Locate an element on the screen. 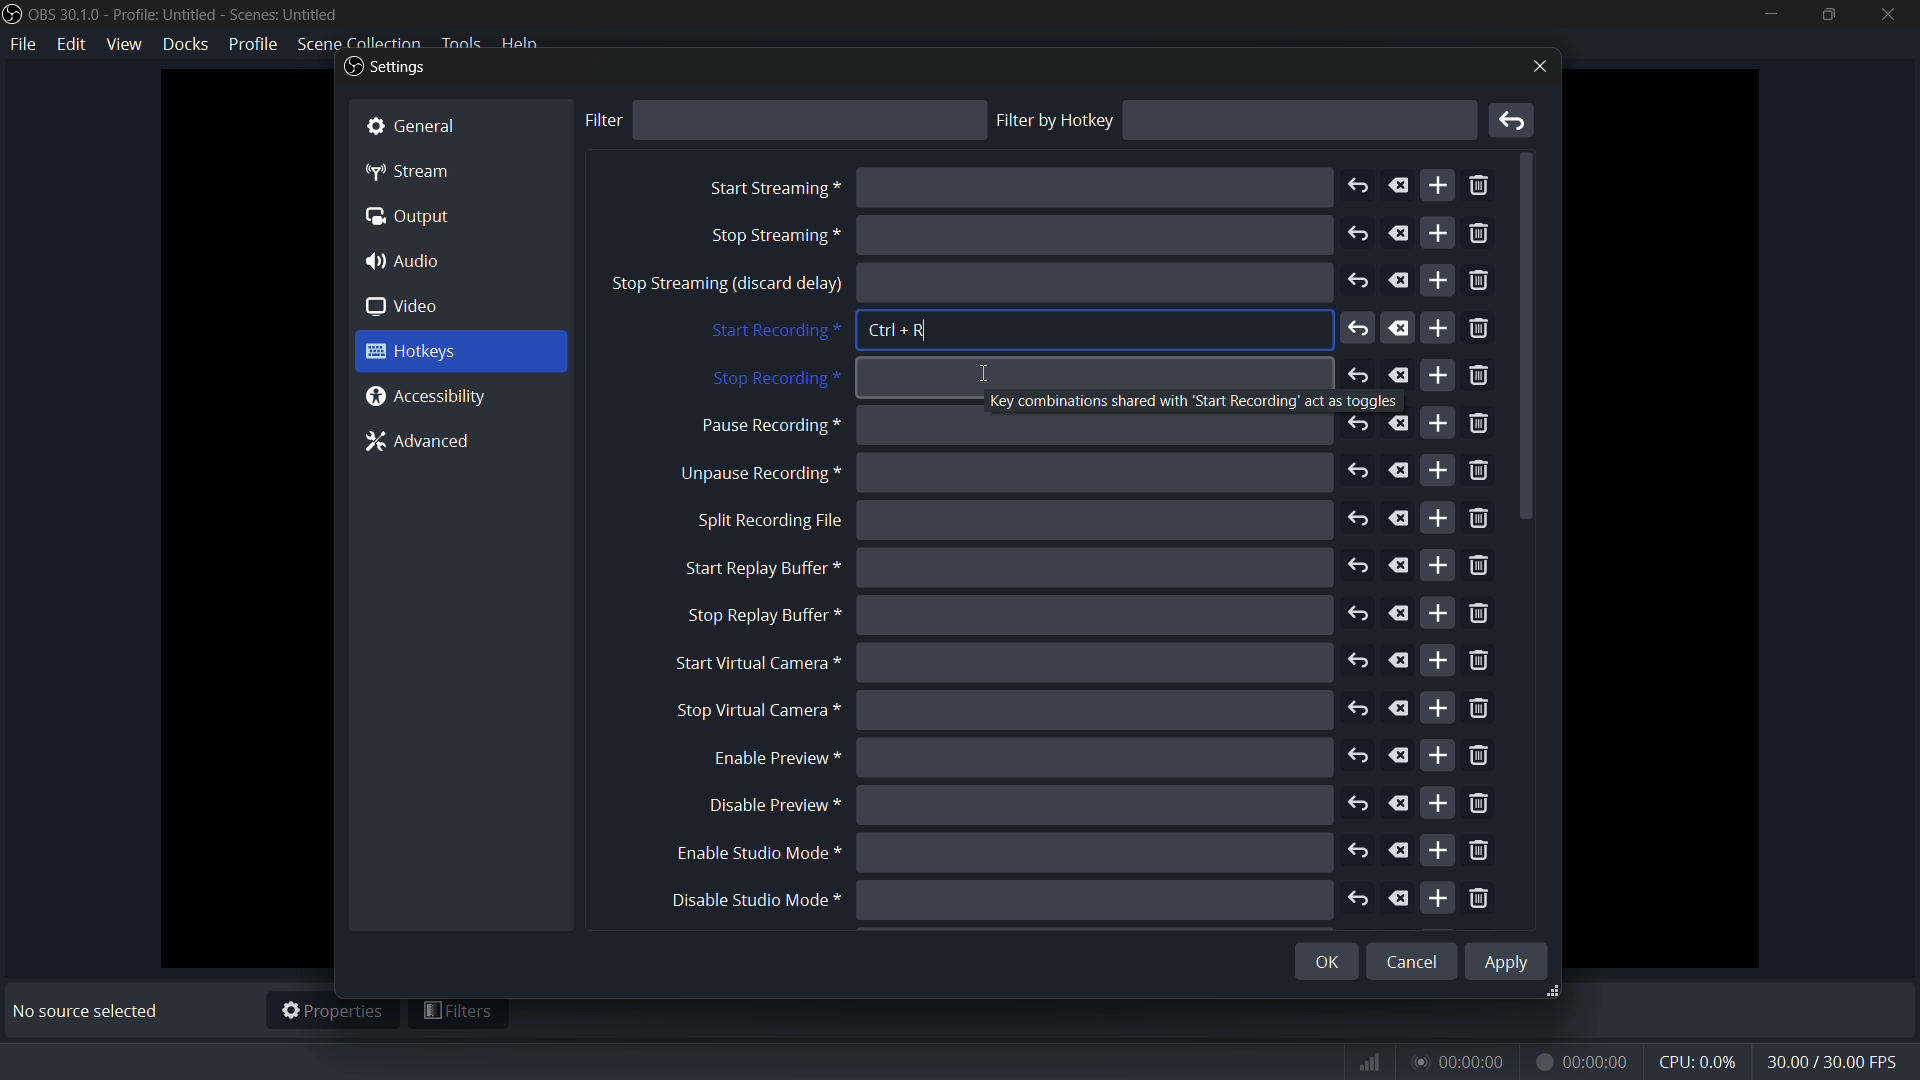  undo is located at coordinates (1358, 282).